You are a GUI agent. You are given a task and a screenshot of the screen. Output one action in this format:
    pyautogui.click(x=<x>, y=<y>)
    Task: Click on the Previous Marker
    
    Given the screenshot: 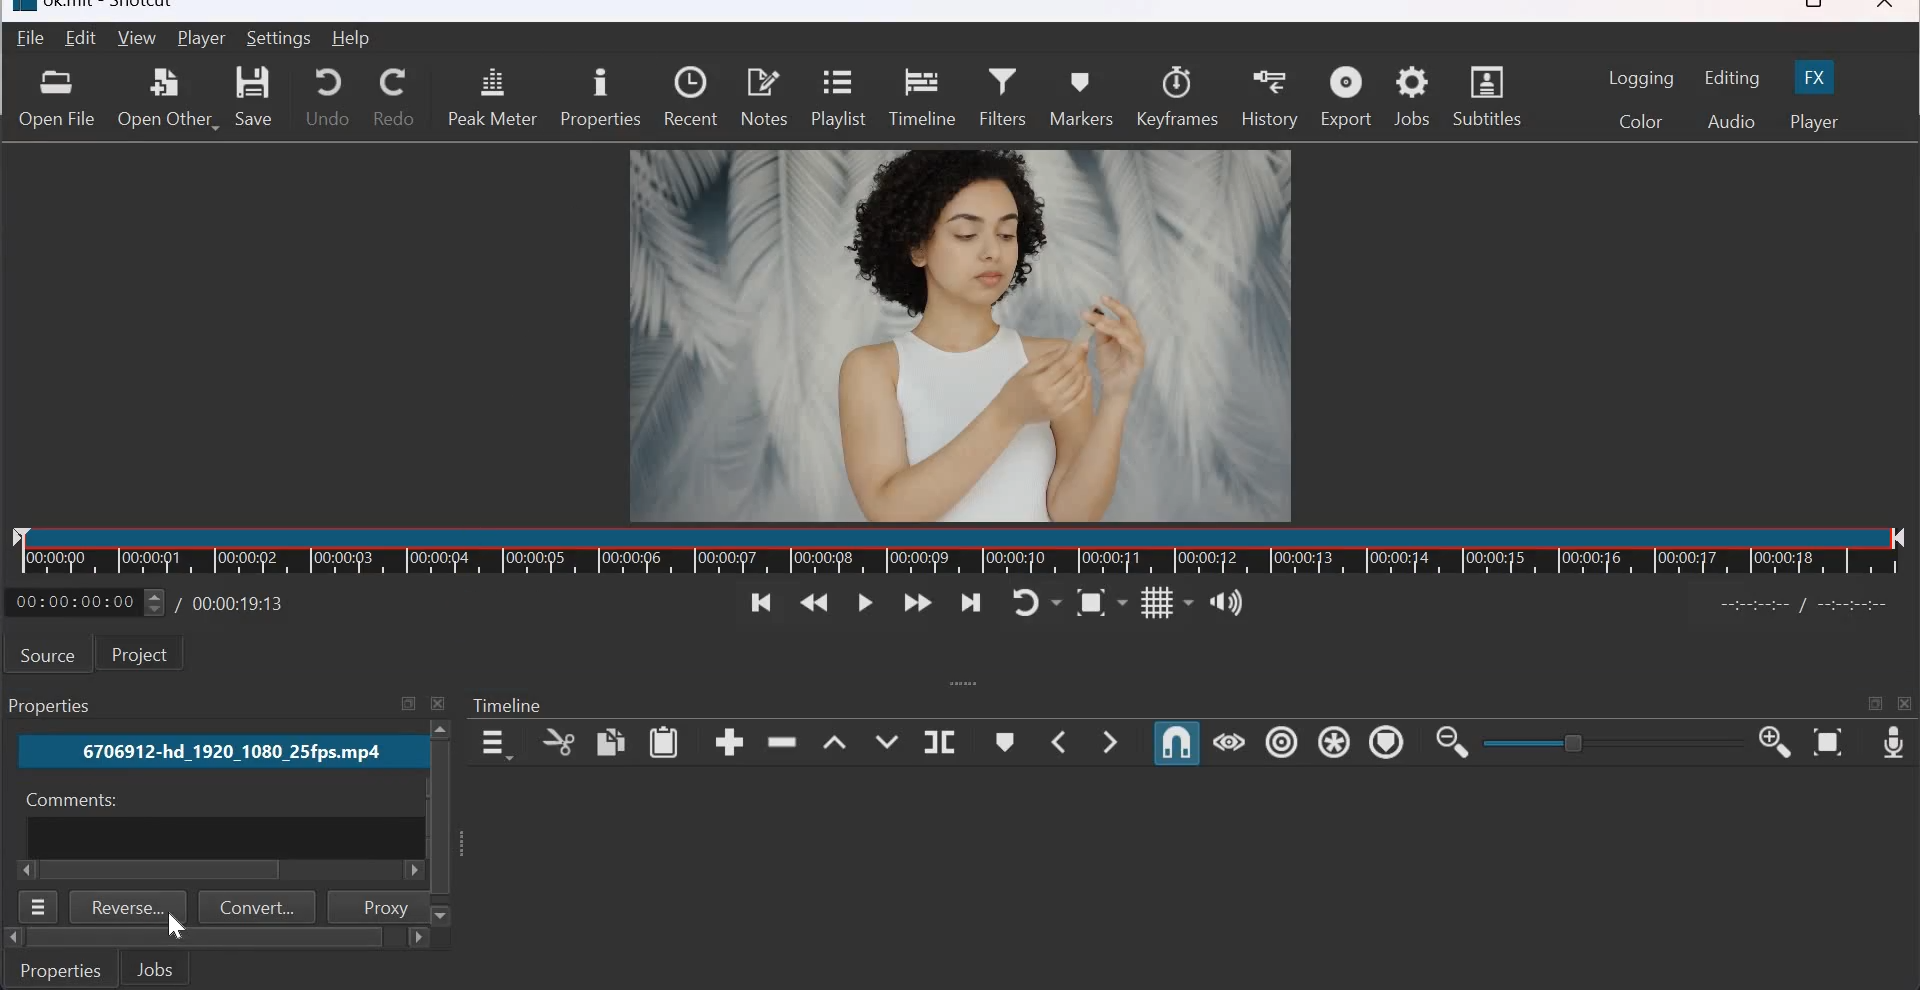 What is the action you would take?
    pyautogui.click(x=1060, y=741)
    